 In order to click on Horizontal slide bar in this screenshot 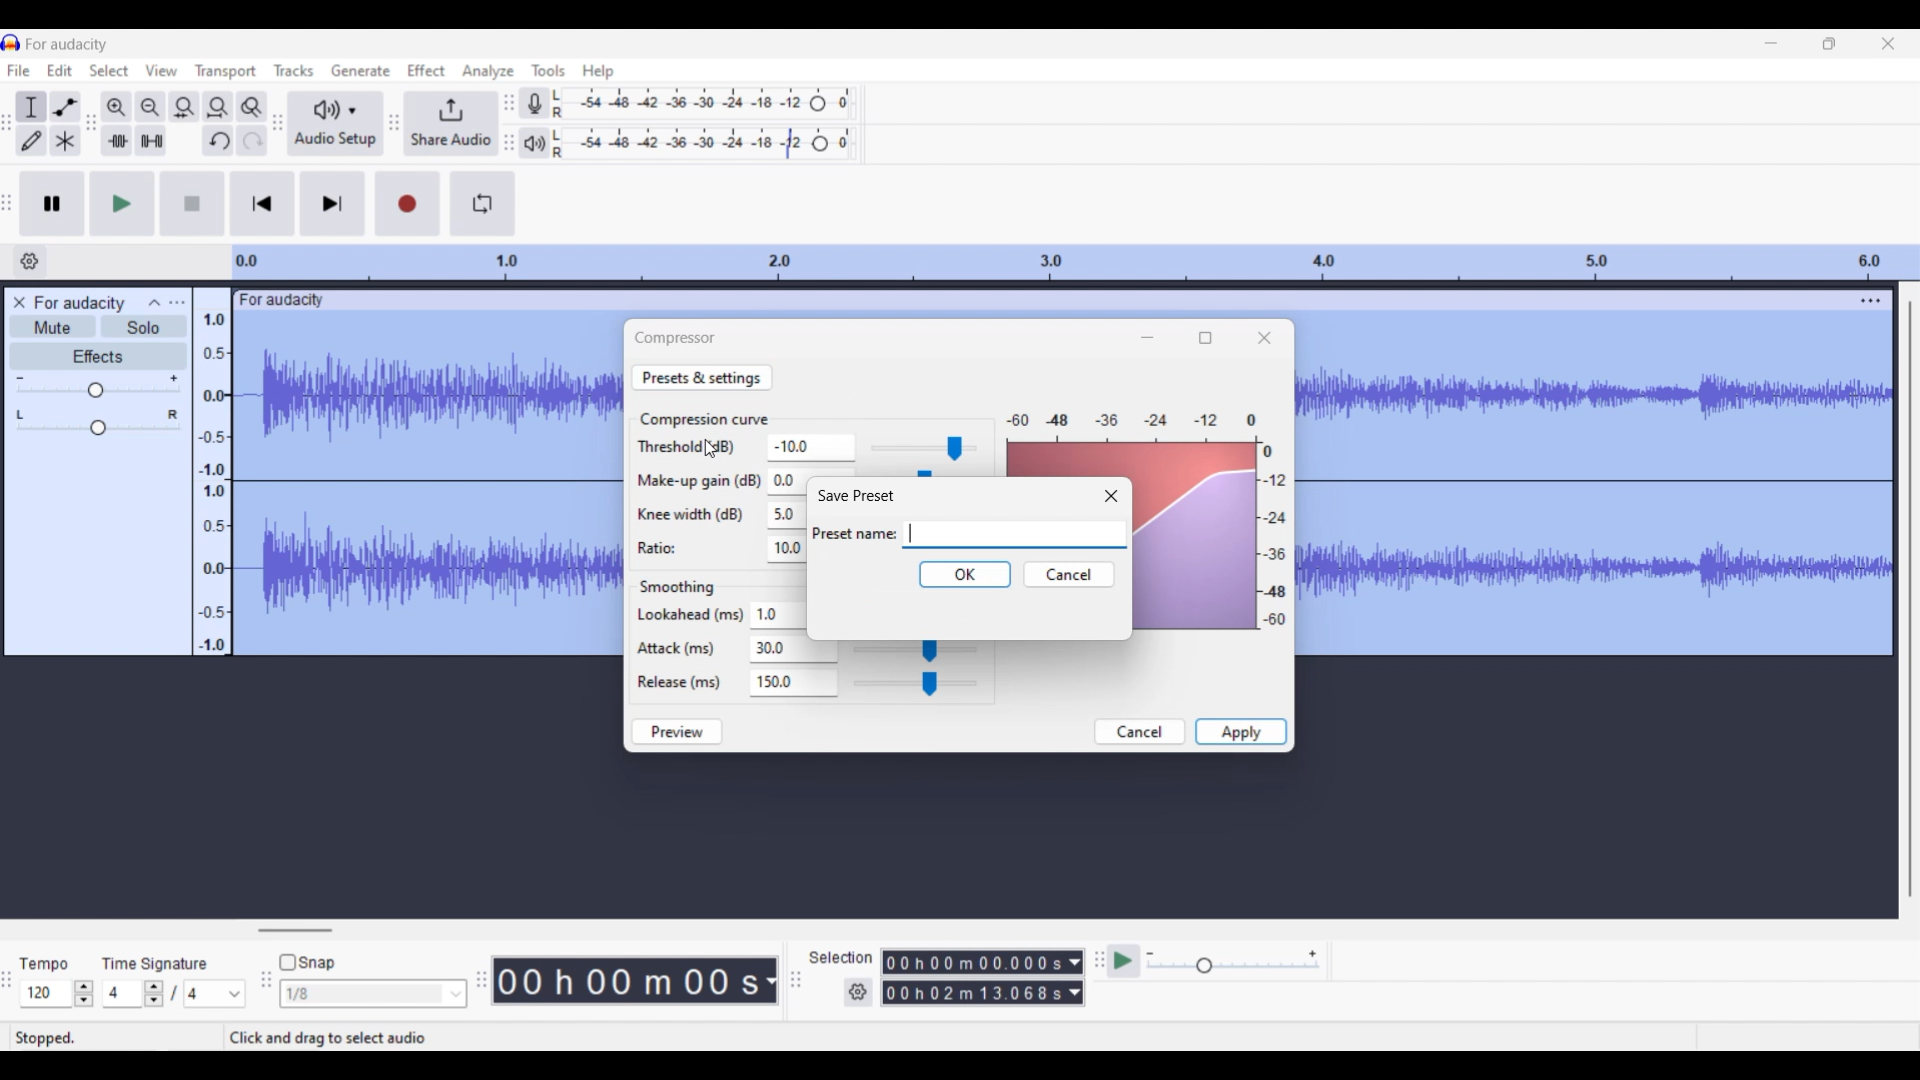, I will do `click(296, 930)`.